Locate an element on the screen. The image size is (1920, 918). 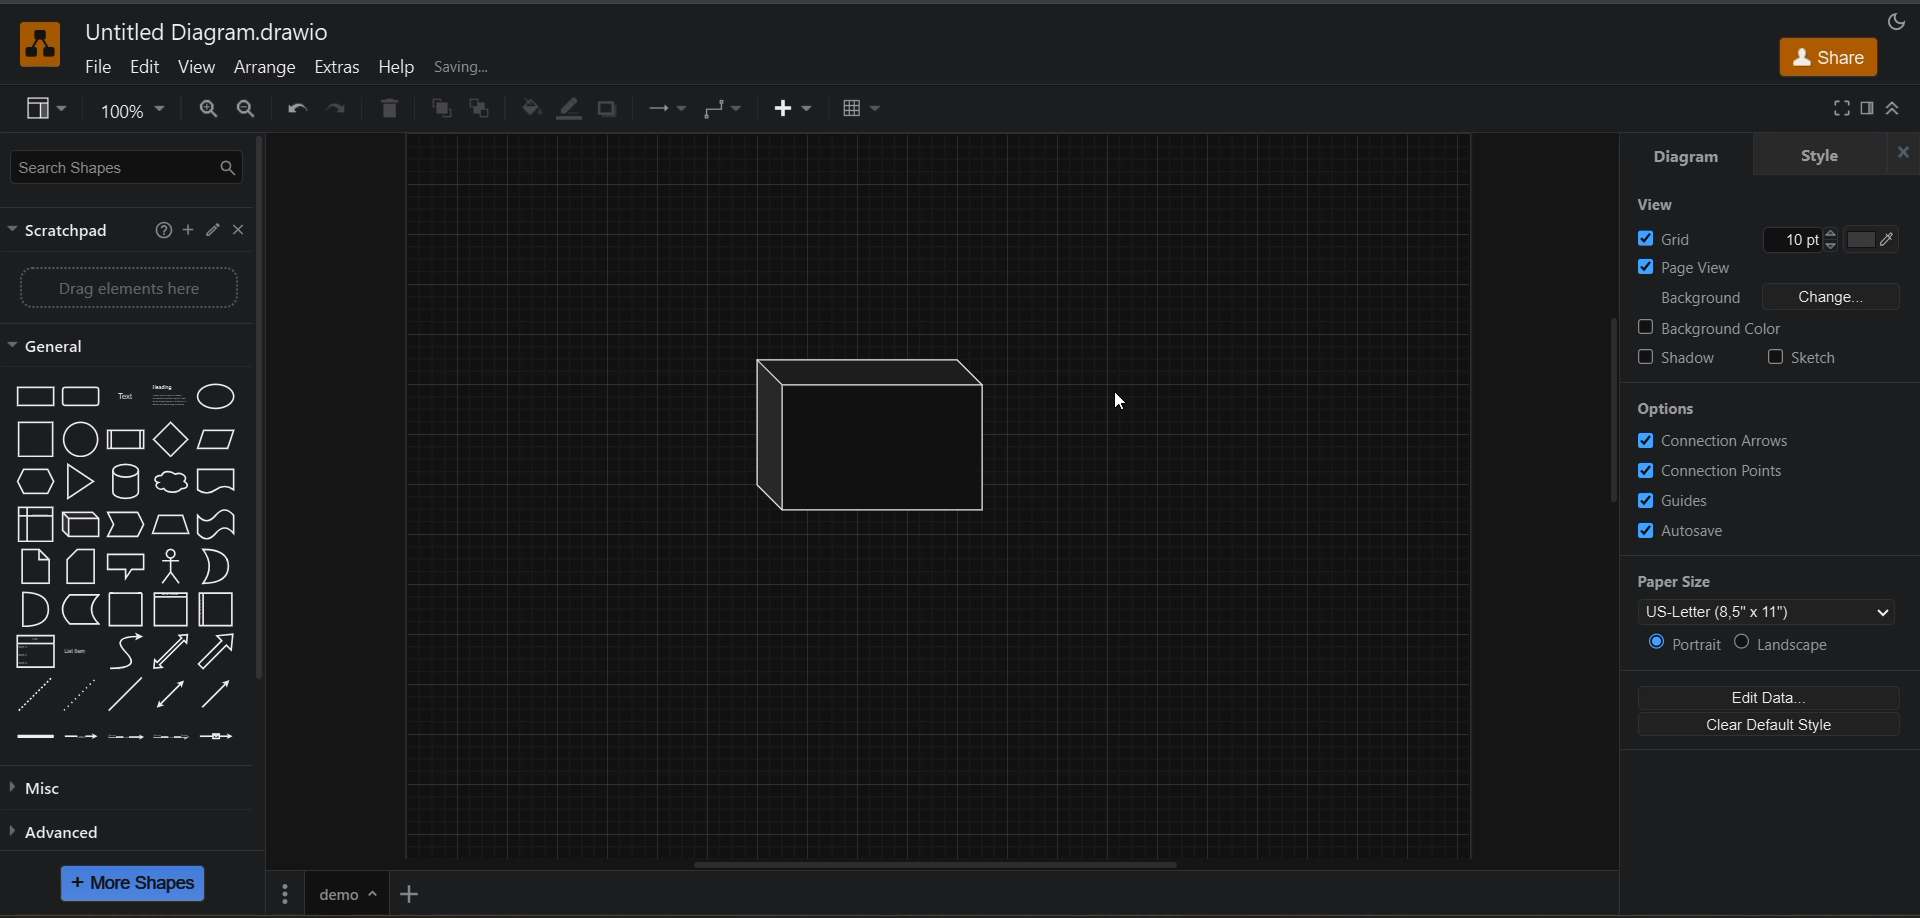
background color is located at coordinates (1778, 327).